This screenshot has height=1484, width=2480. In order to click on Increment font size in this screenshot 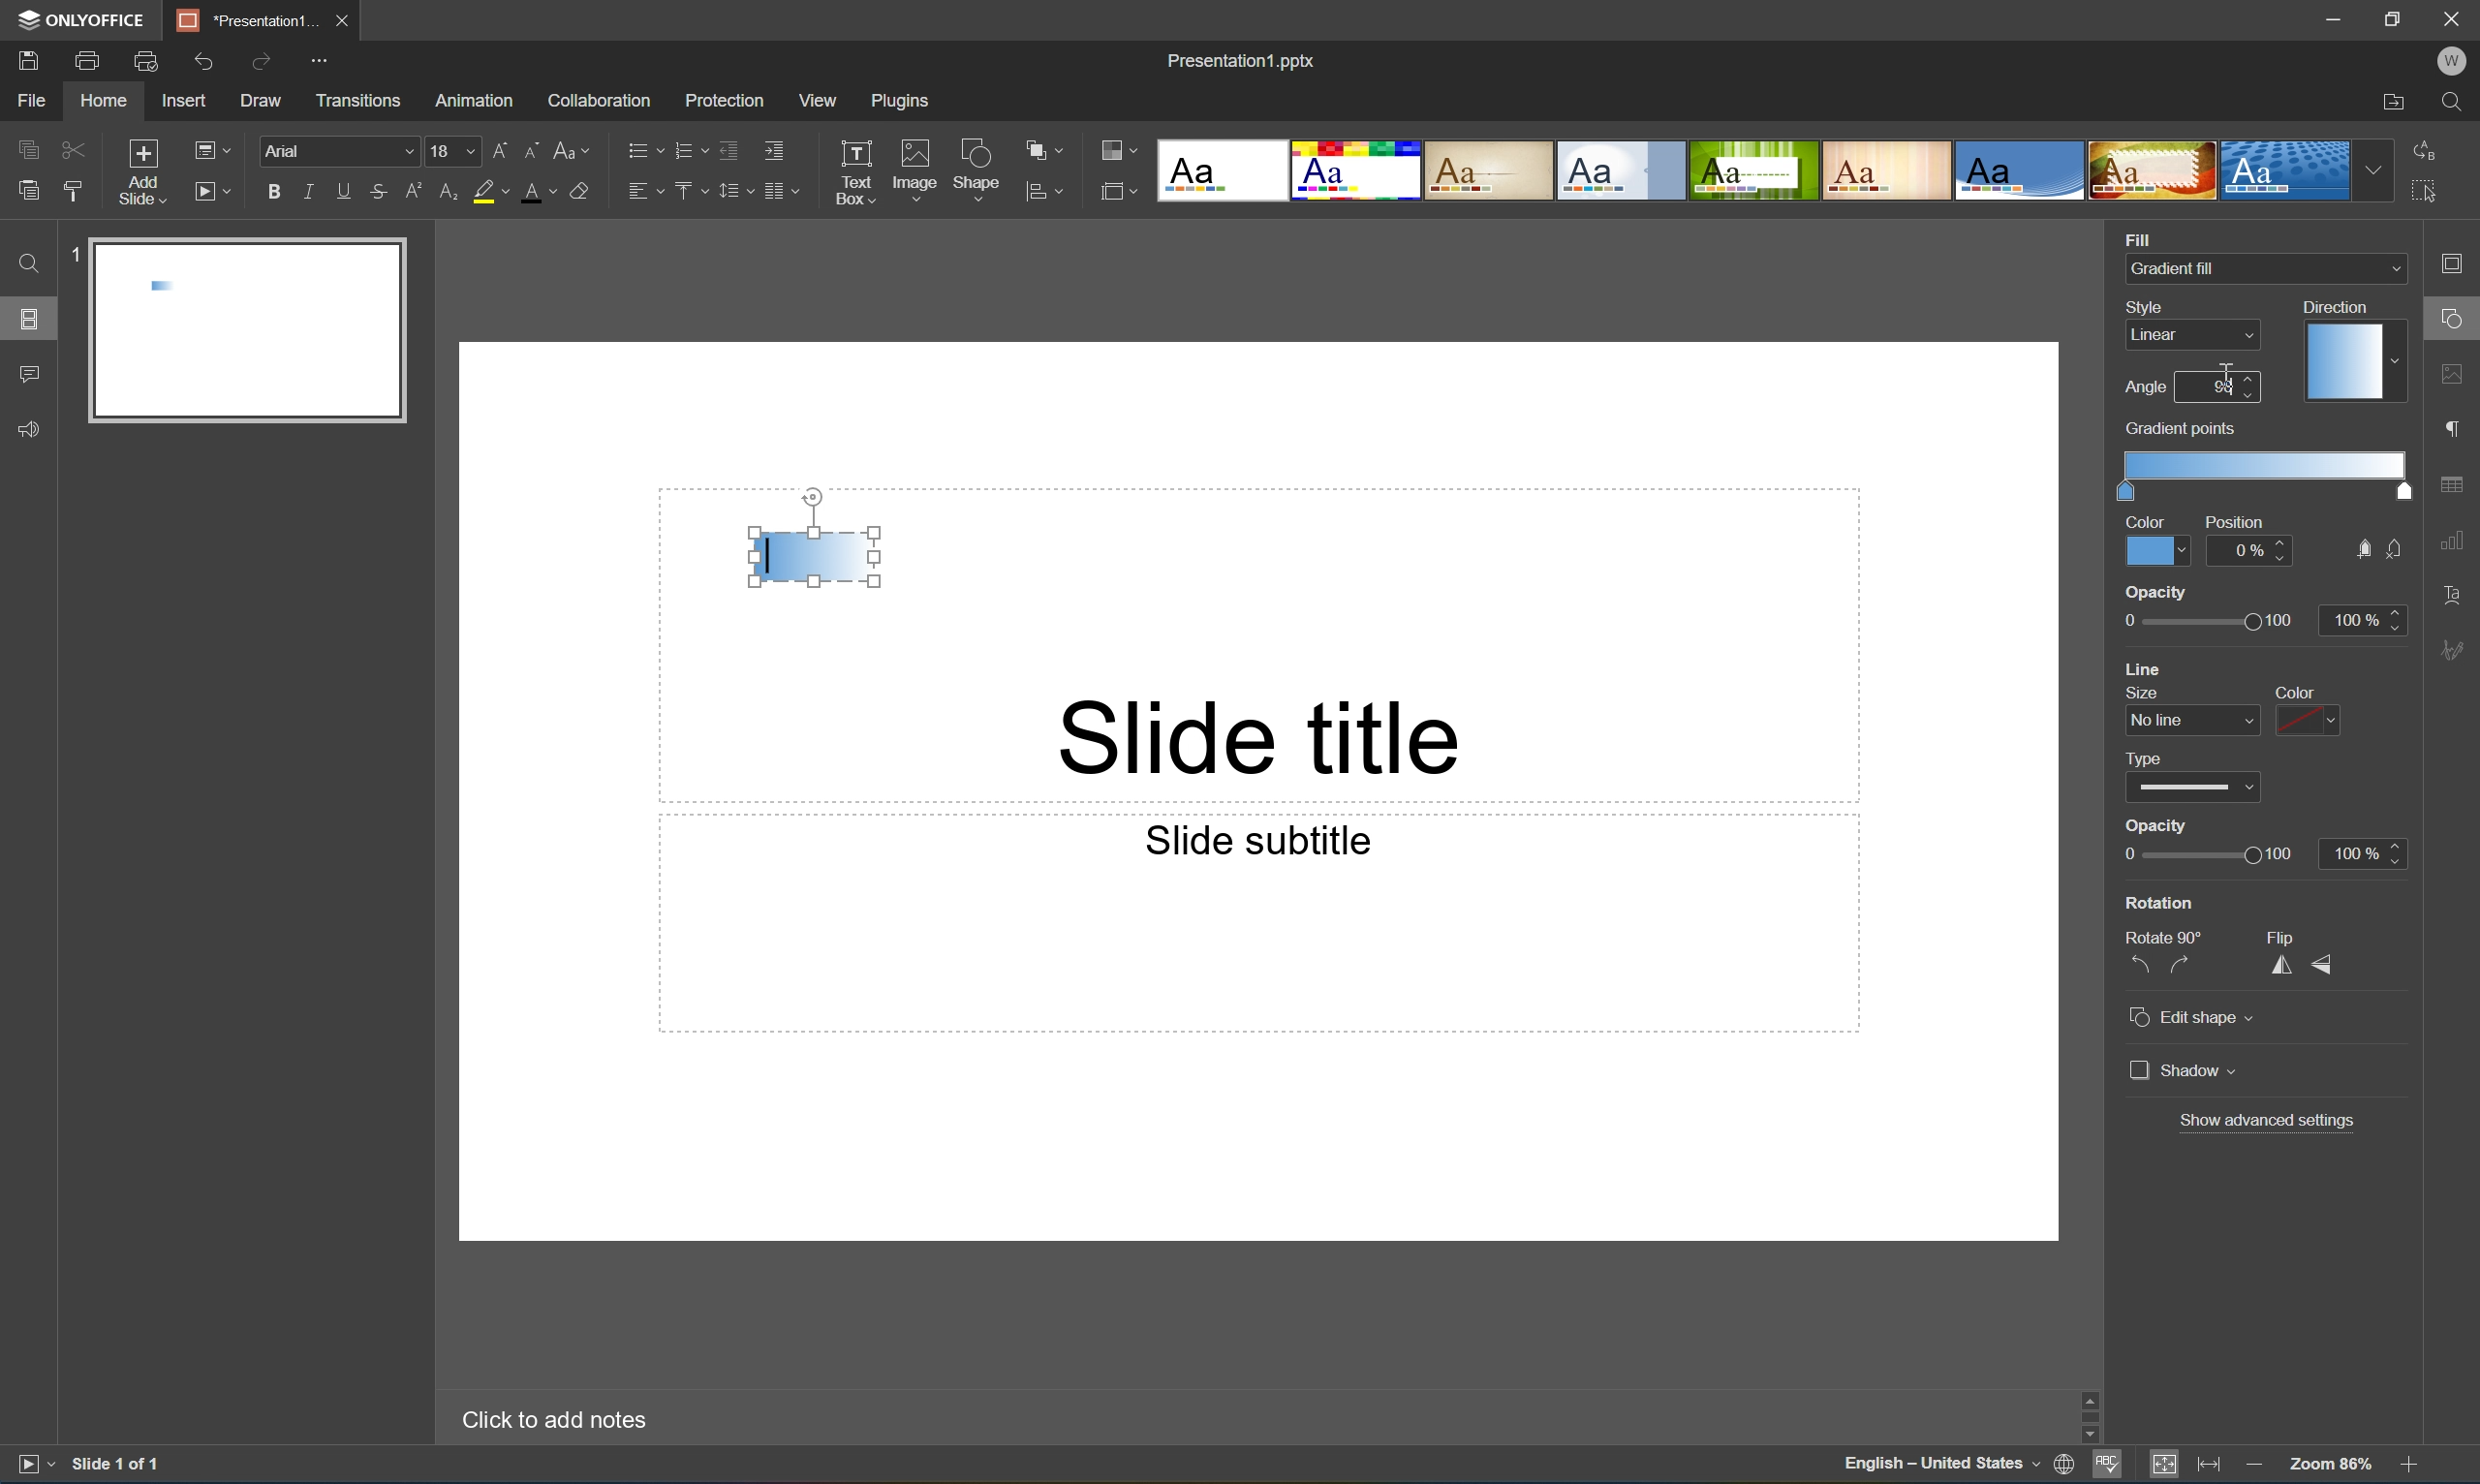, I will do `click(495, 147)`.